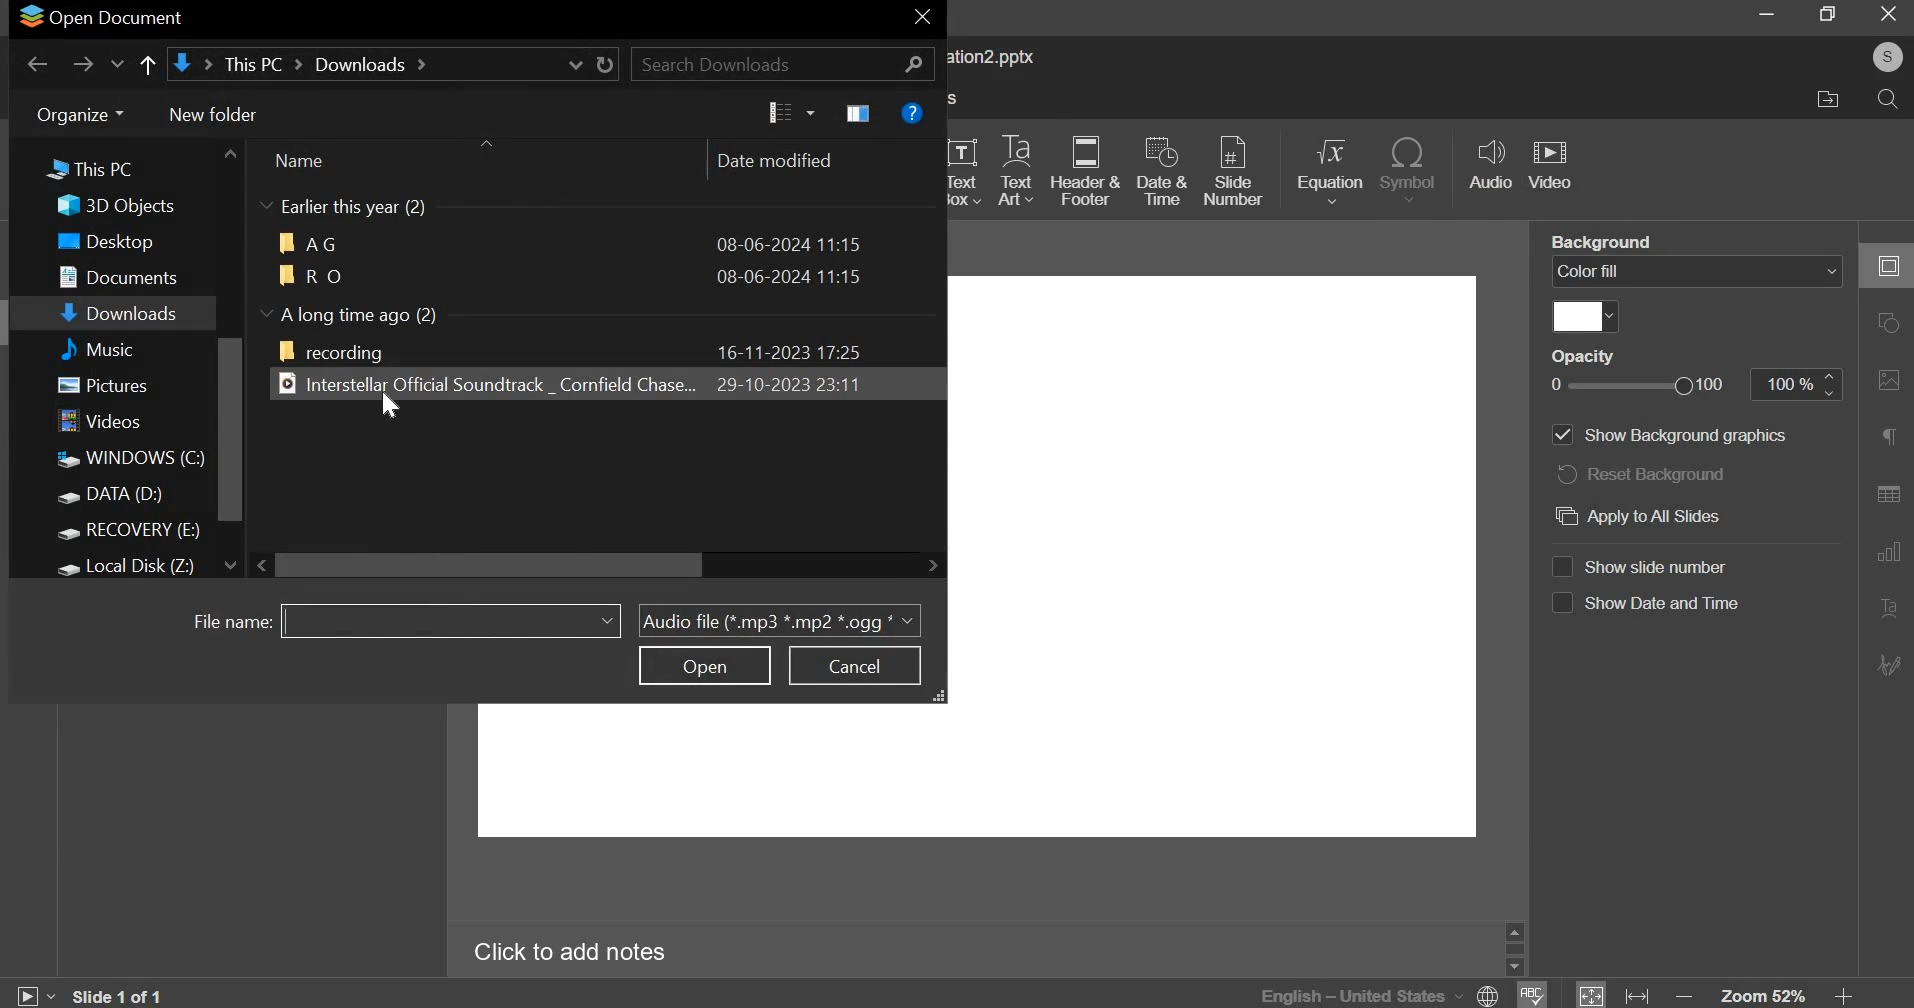 The image size is (1914, 1008). Describe the element at coordinates (1514, 949) in the screenshot. I see `scrollbar` at that location.